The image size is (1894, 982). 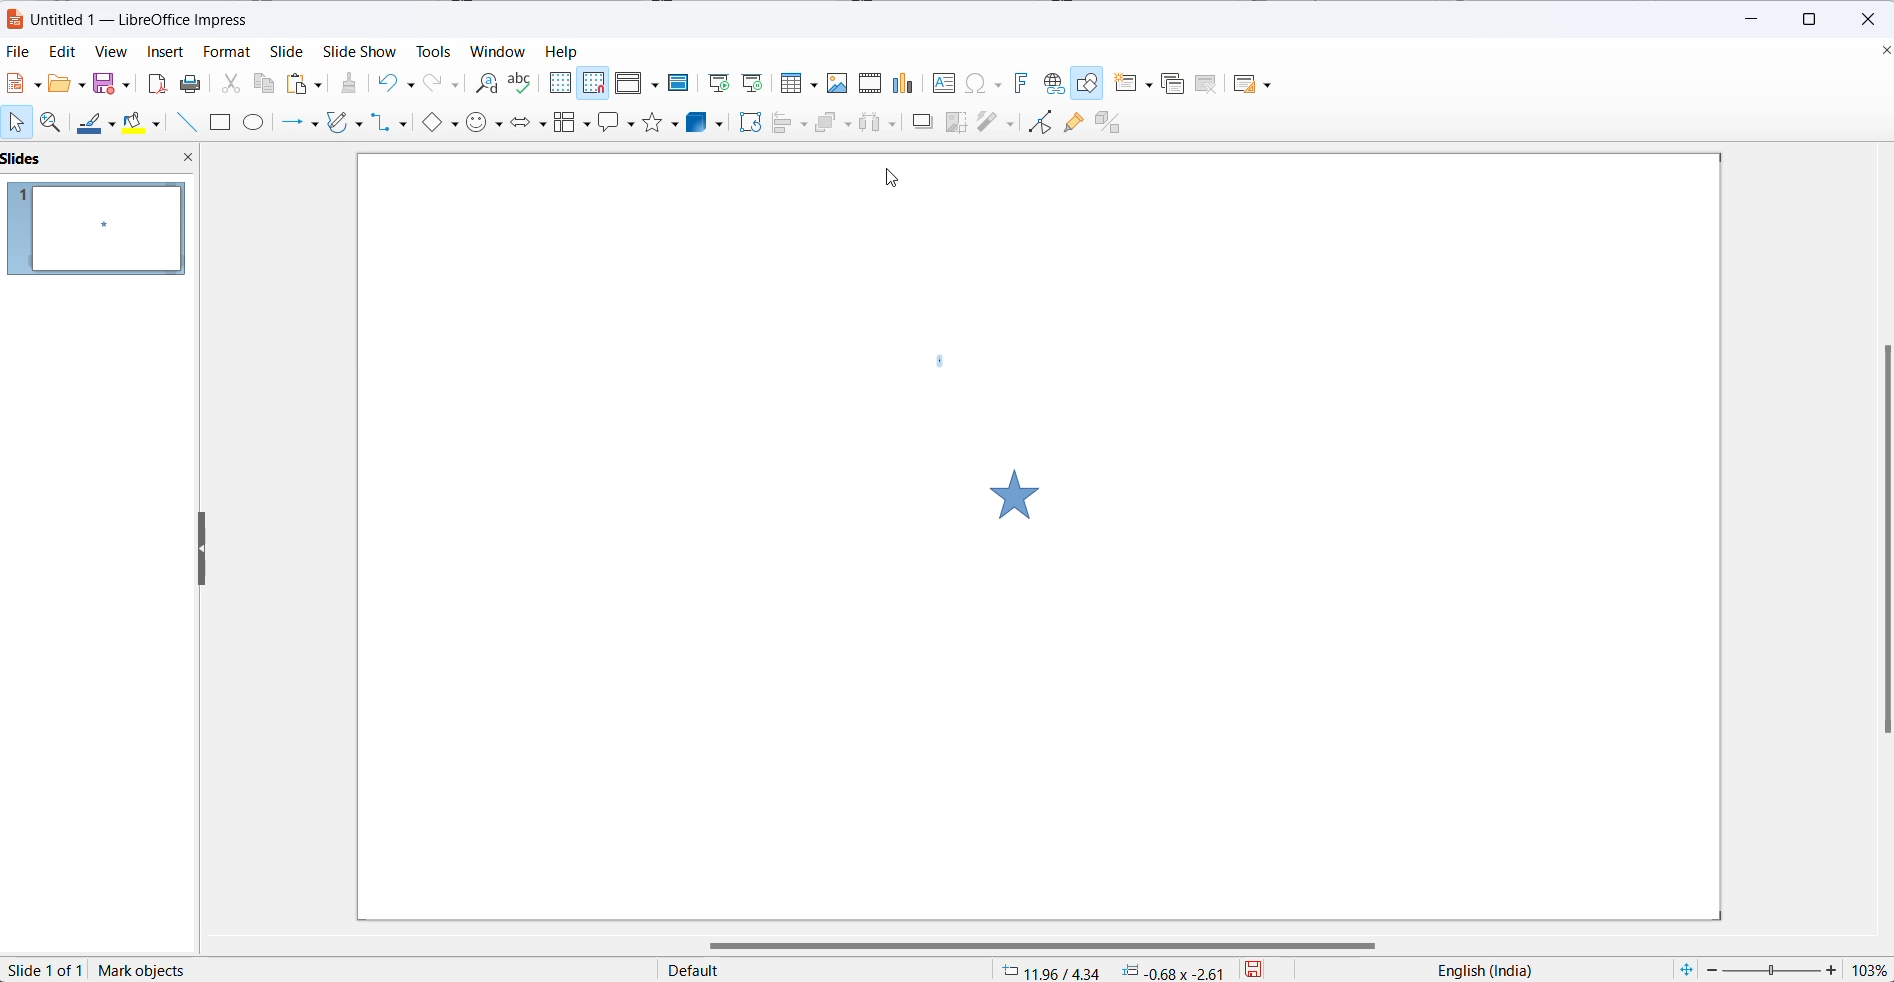 What do you see at coordinates (194, 83) in the screenshot?
I see `print` at bounding box center [194, 83].